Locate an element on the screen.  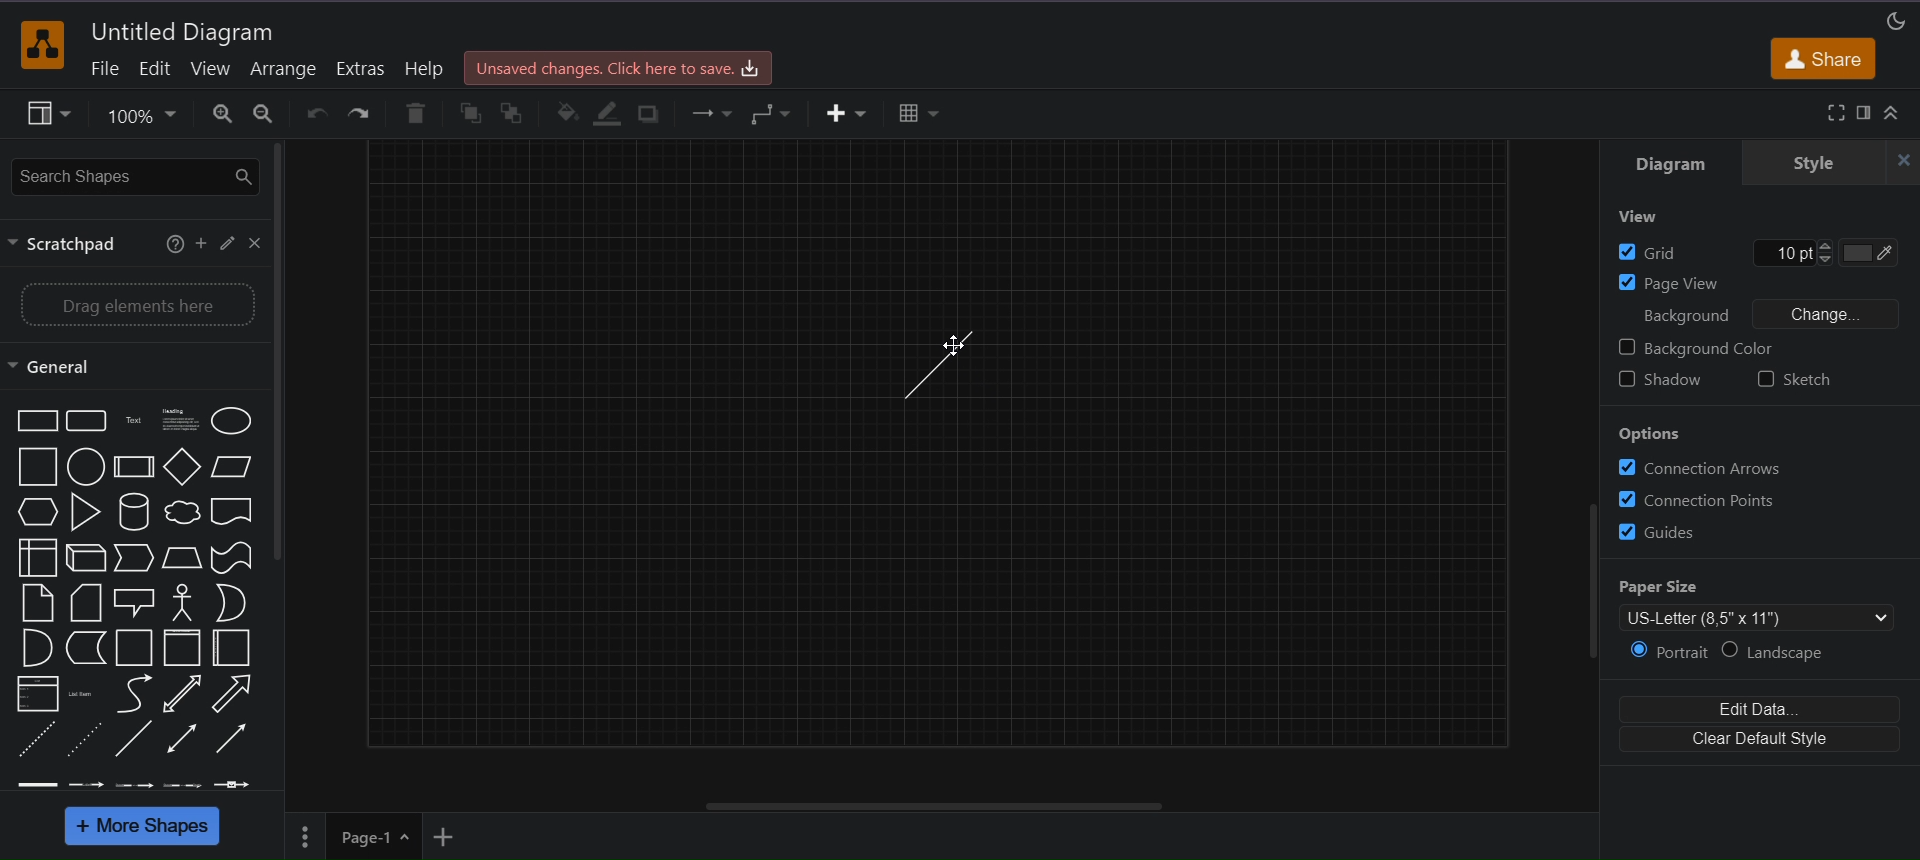
logo is located at coordinates (40, 44).